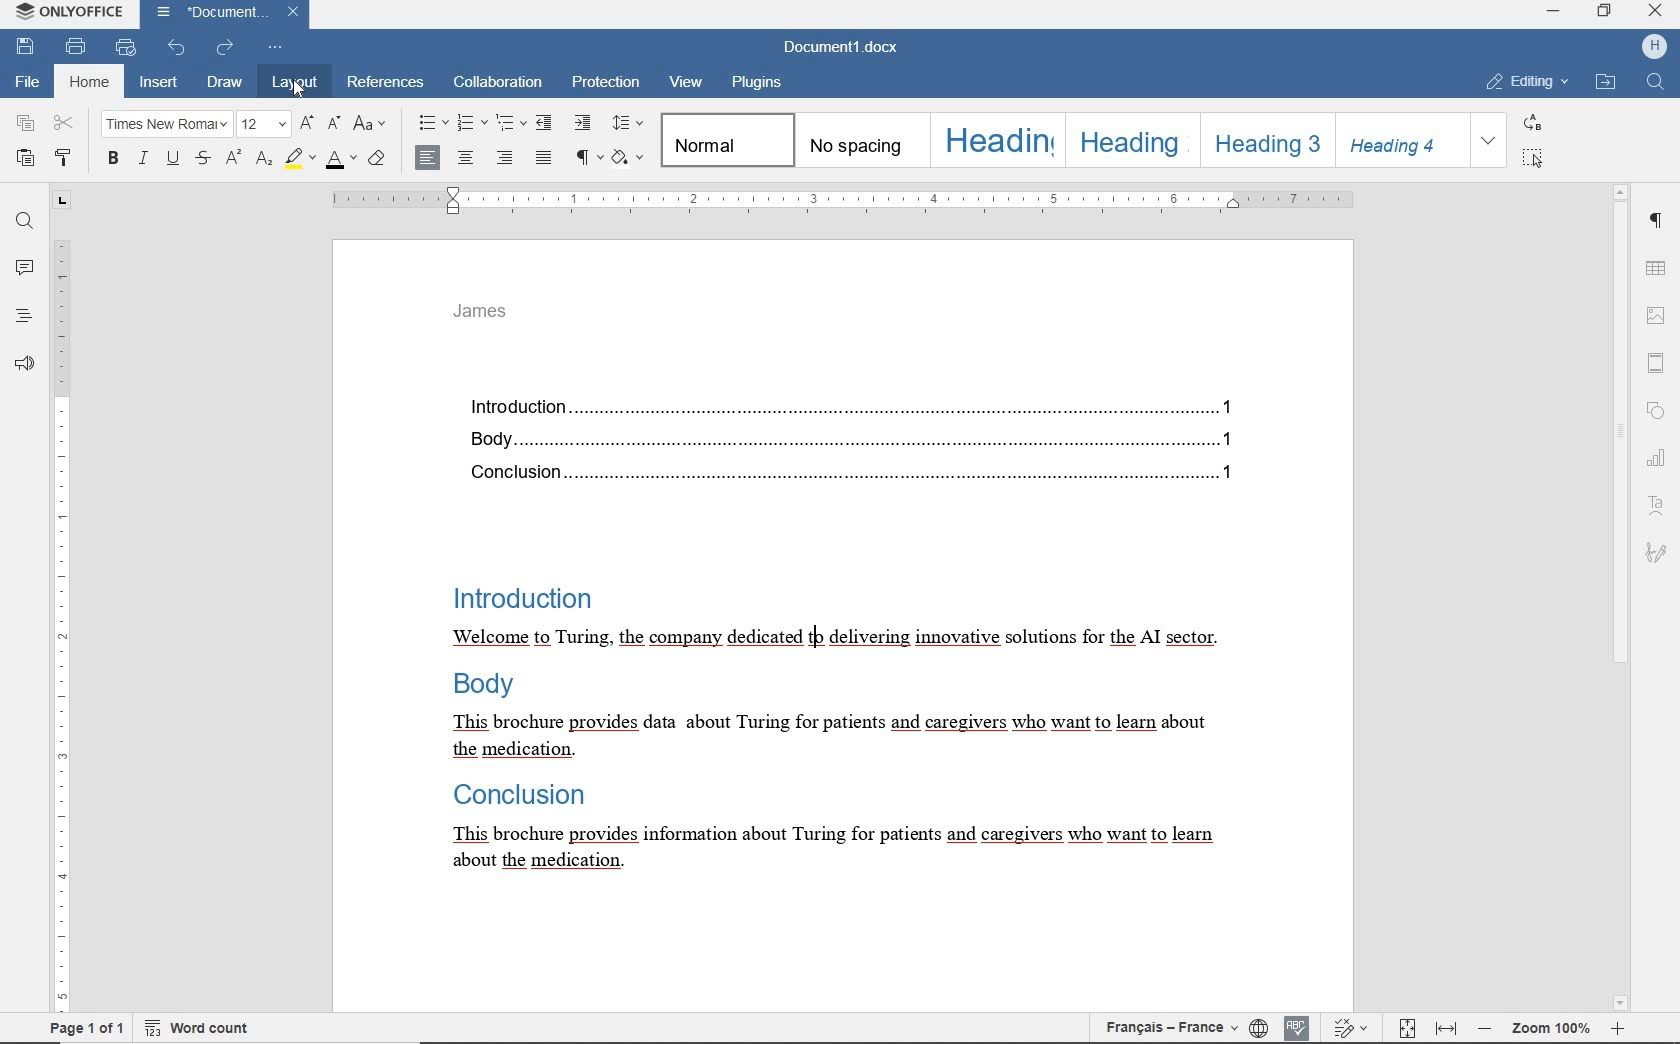  I want to click on REPLACE, so click(1532, 122).